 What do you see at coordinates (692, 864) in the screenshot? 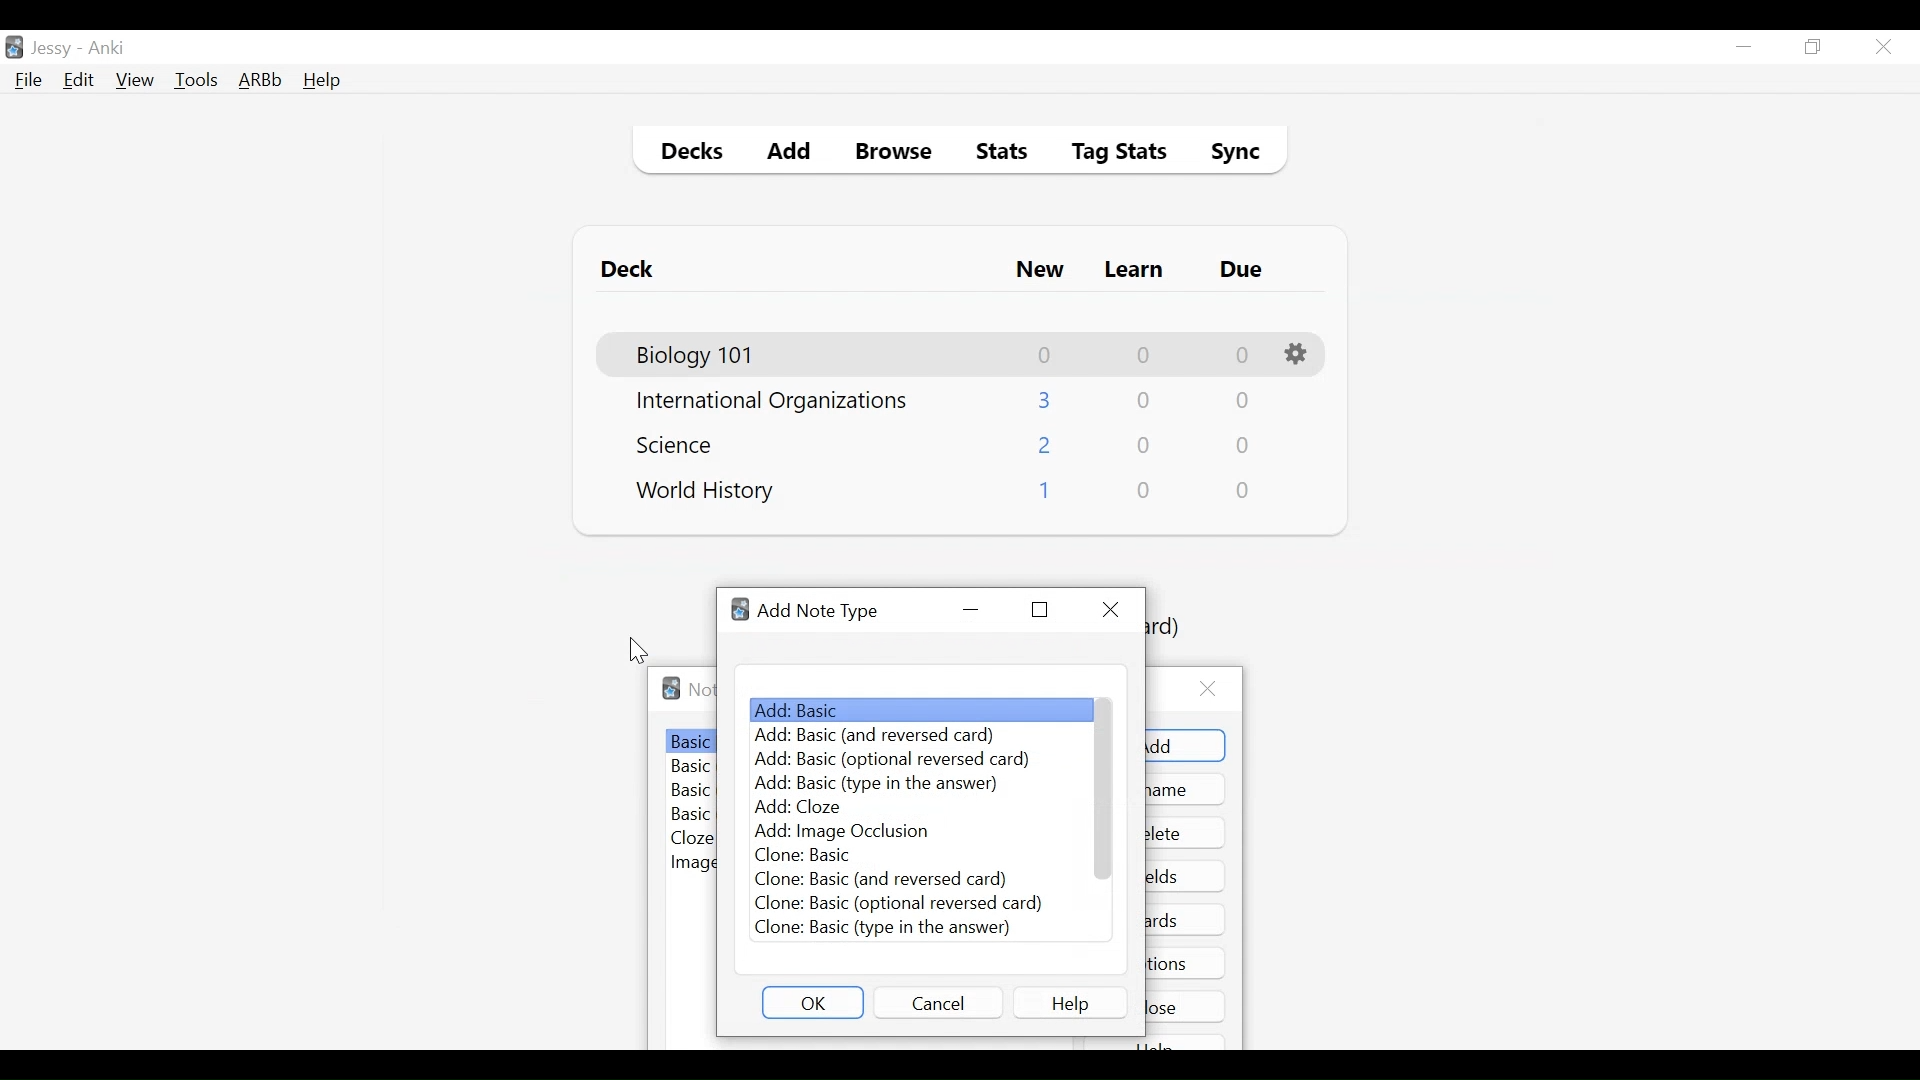
I see `Image Occlusion` at bounding box center [692, 864].